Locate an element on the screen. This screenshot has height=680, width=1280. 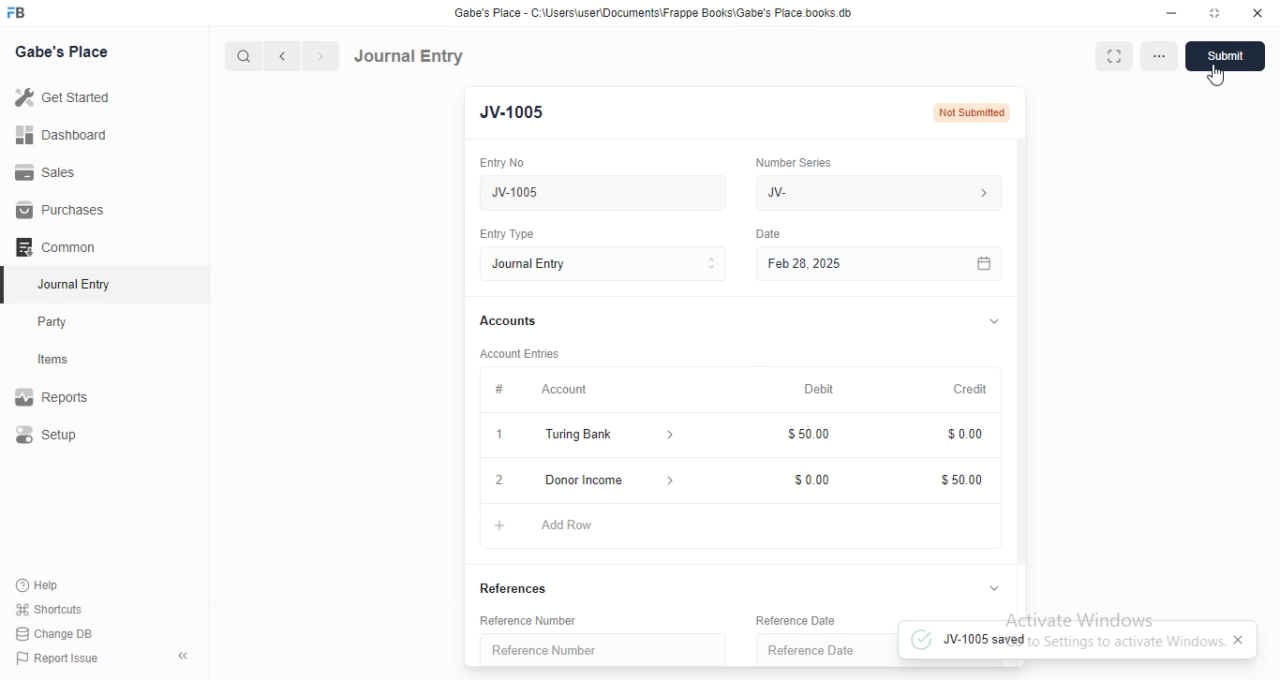
submit is located at coordinates (1229, 56).